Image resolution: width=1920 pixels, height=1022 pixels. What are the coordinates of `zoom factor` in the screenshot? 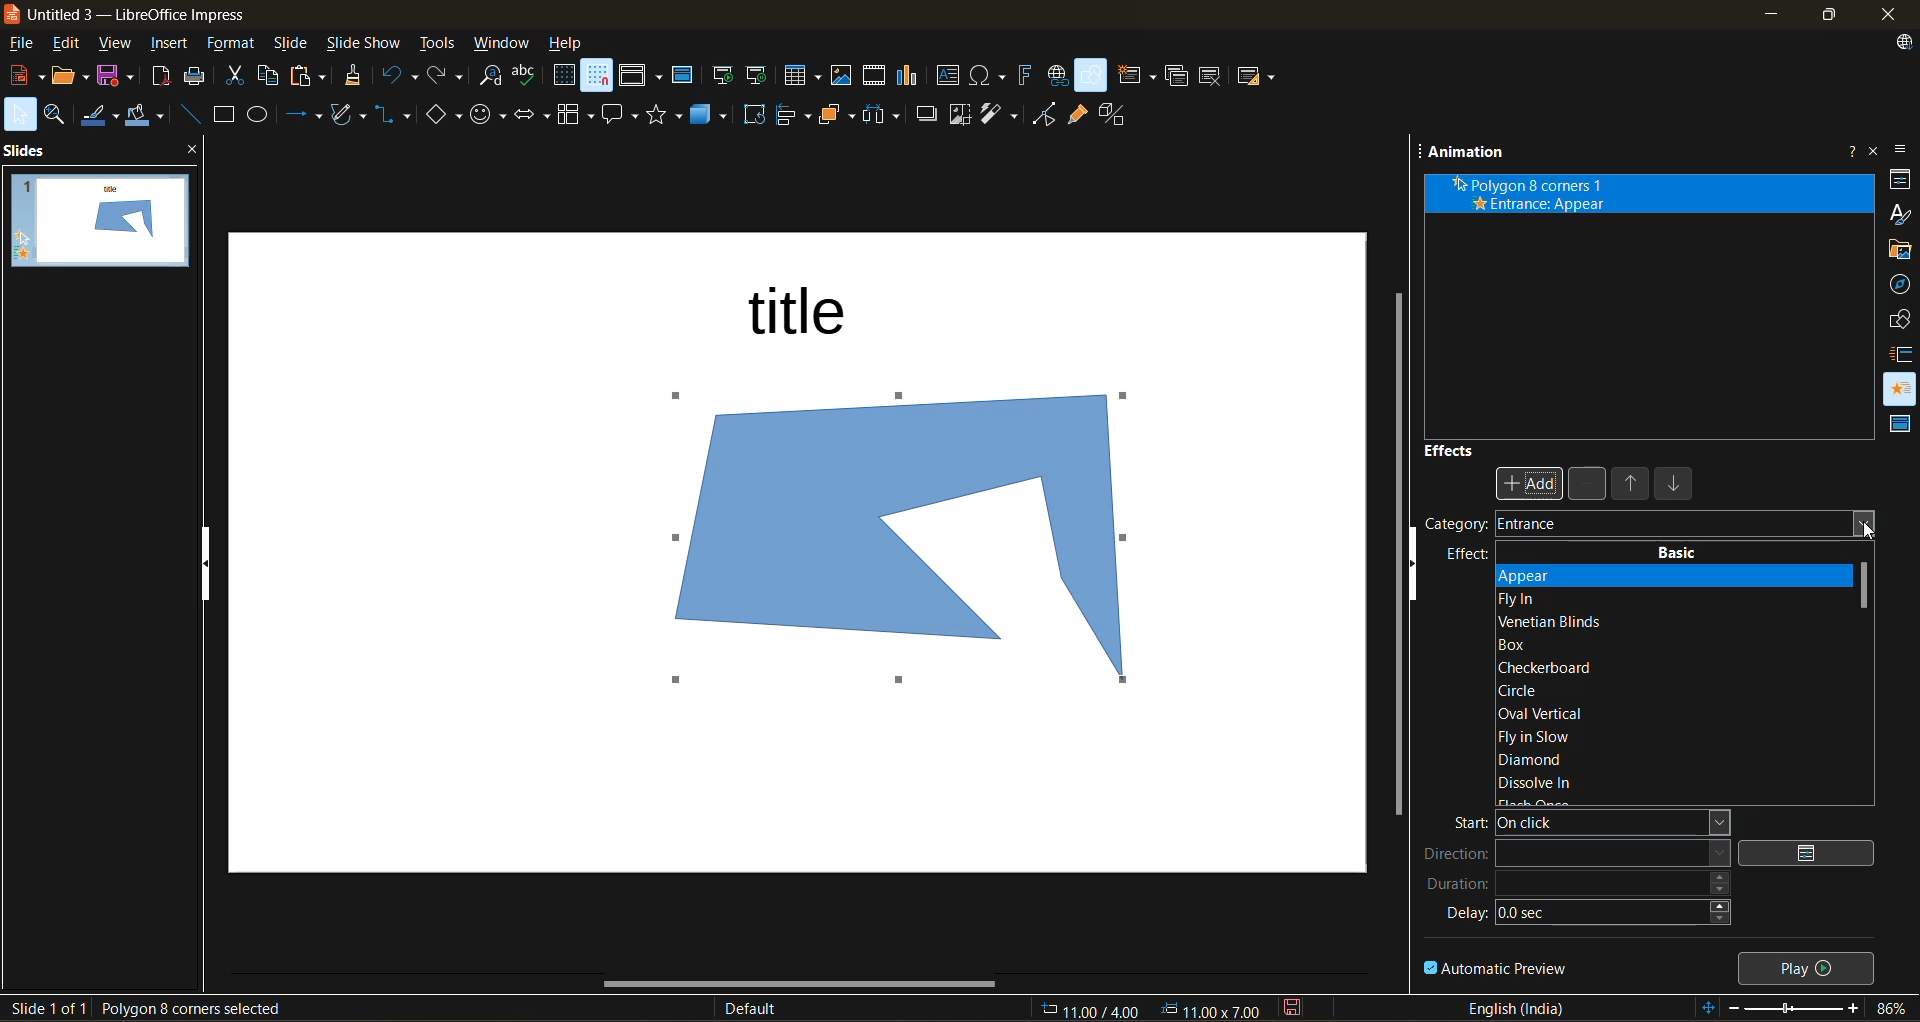 It's located at (1887, 1007).